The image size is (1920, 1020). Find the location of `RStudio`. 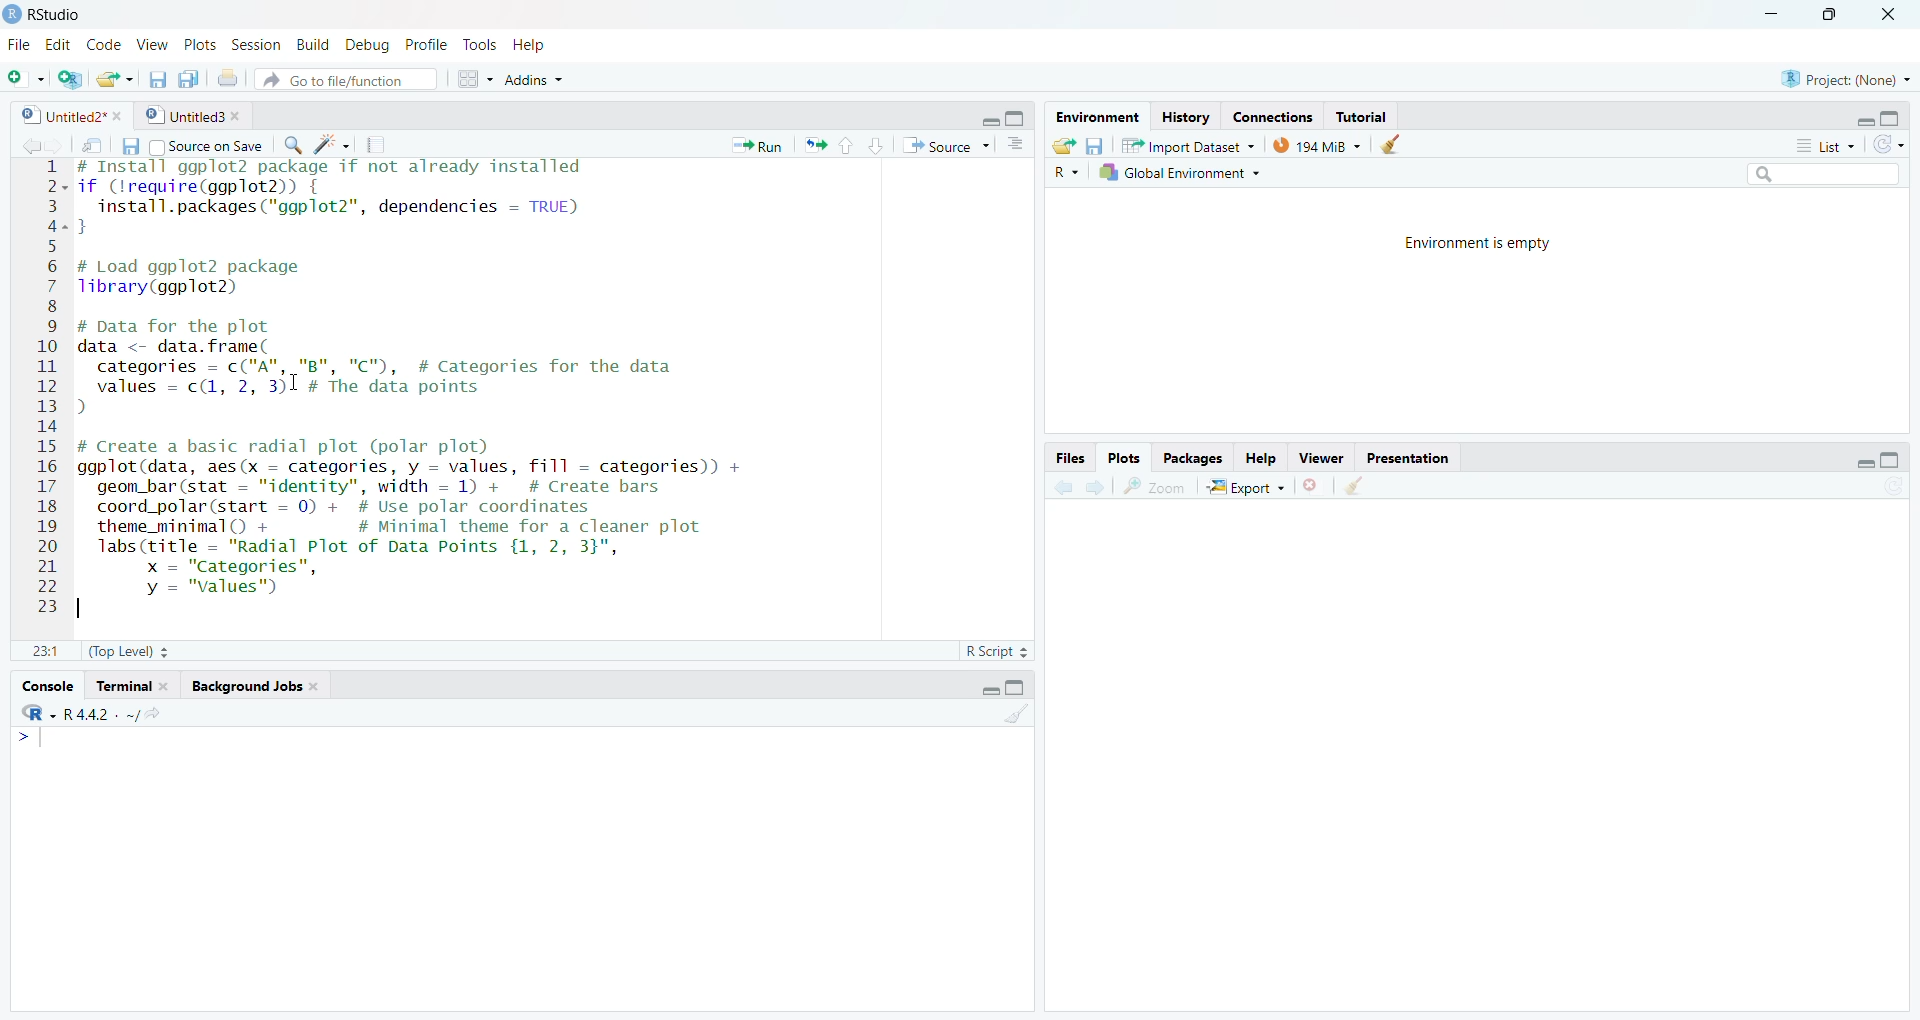

RStudio is located at coordinates (57, 14).